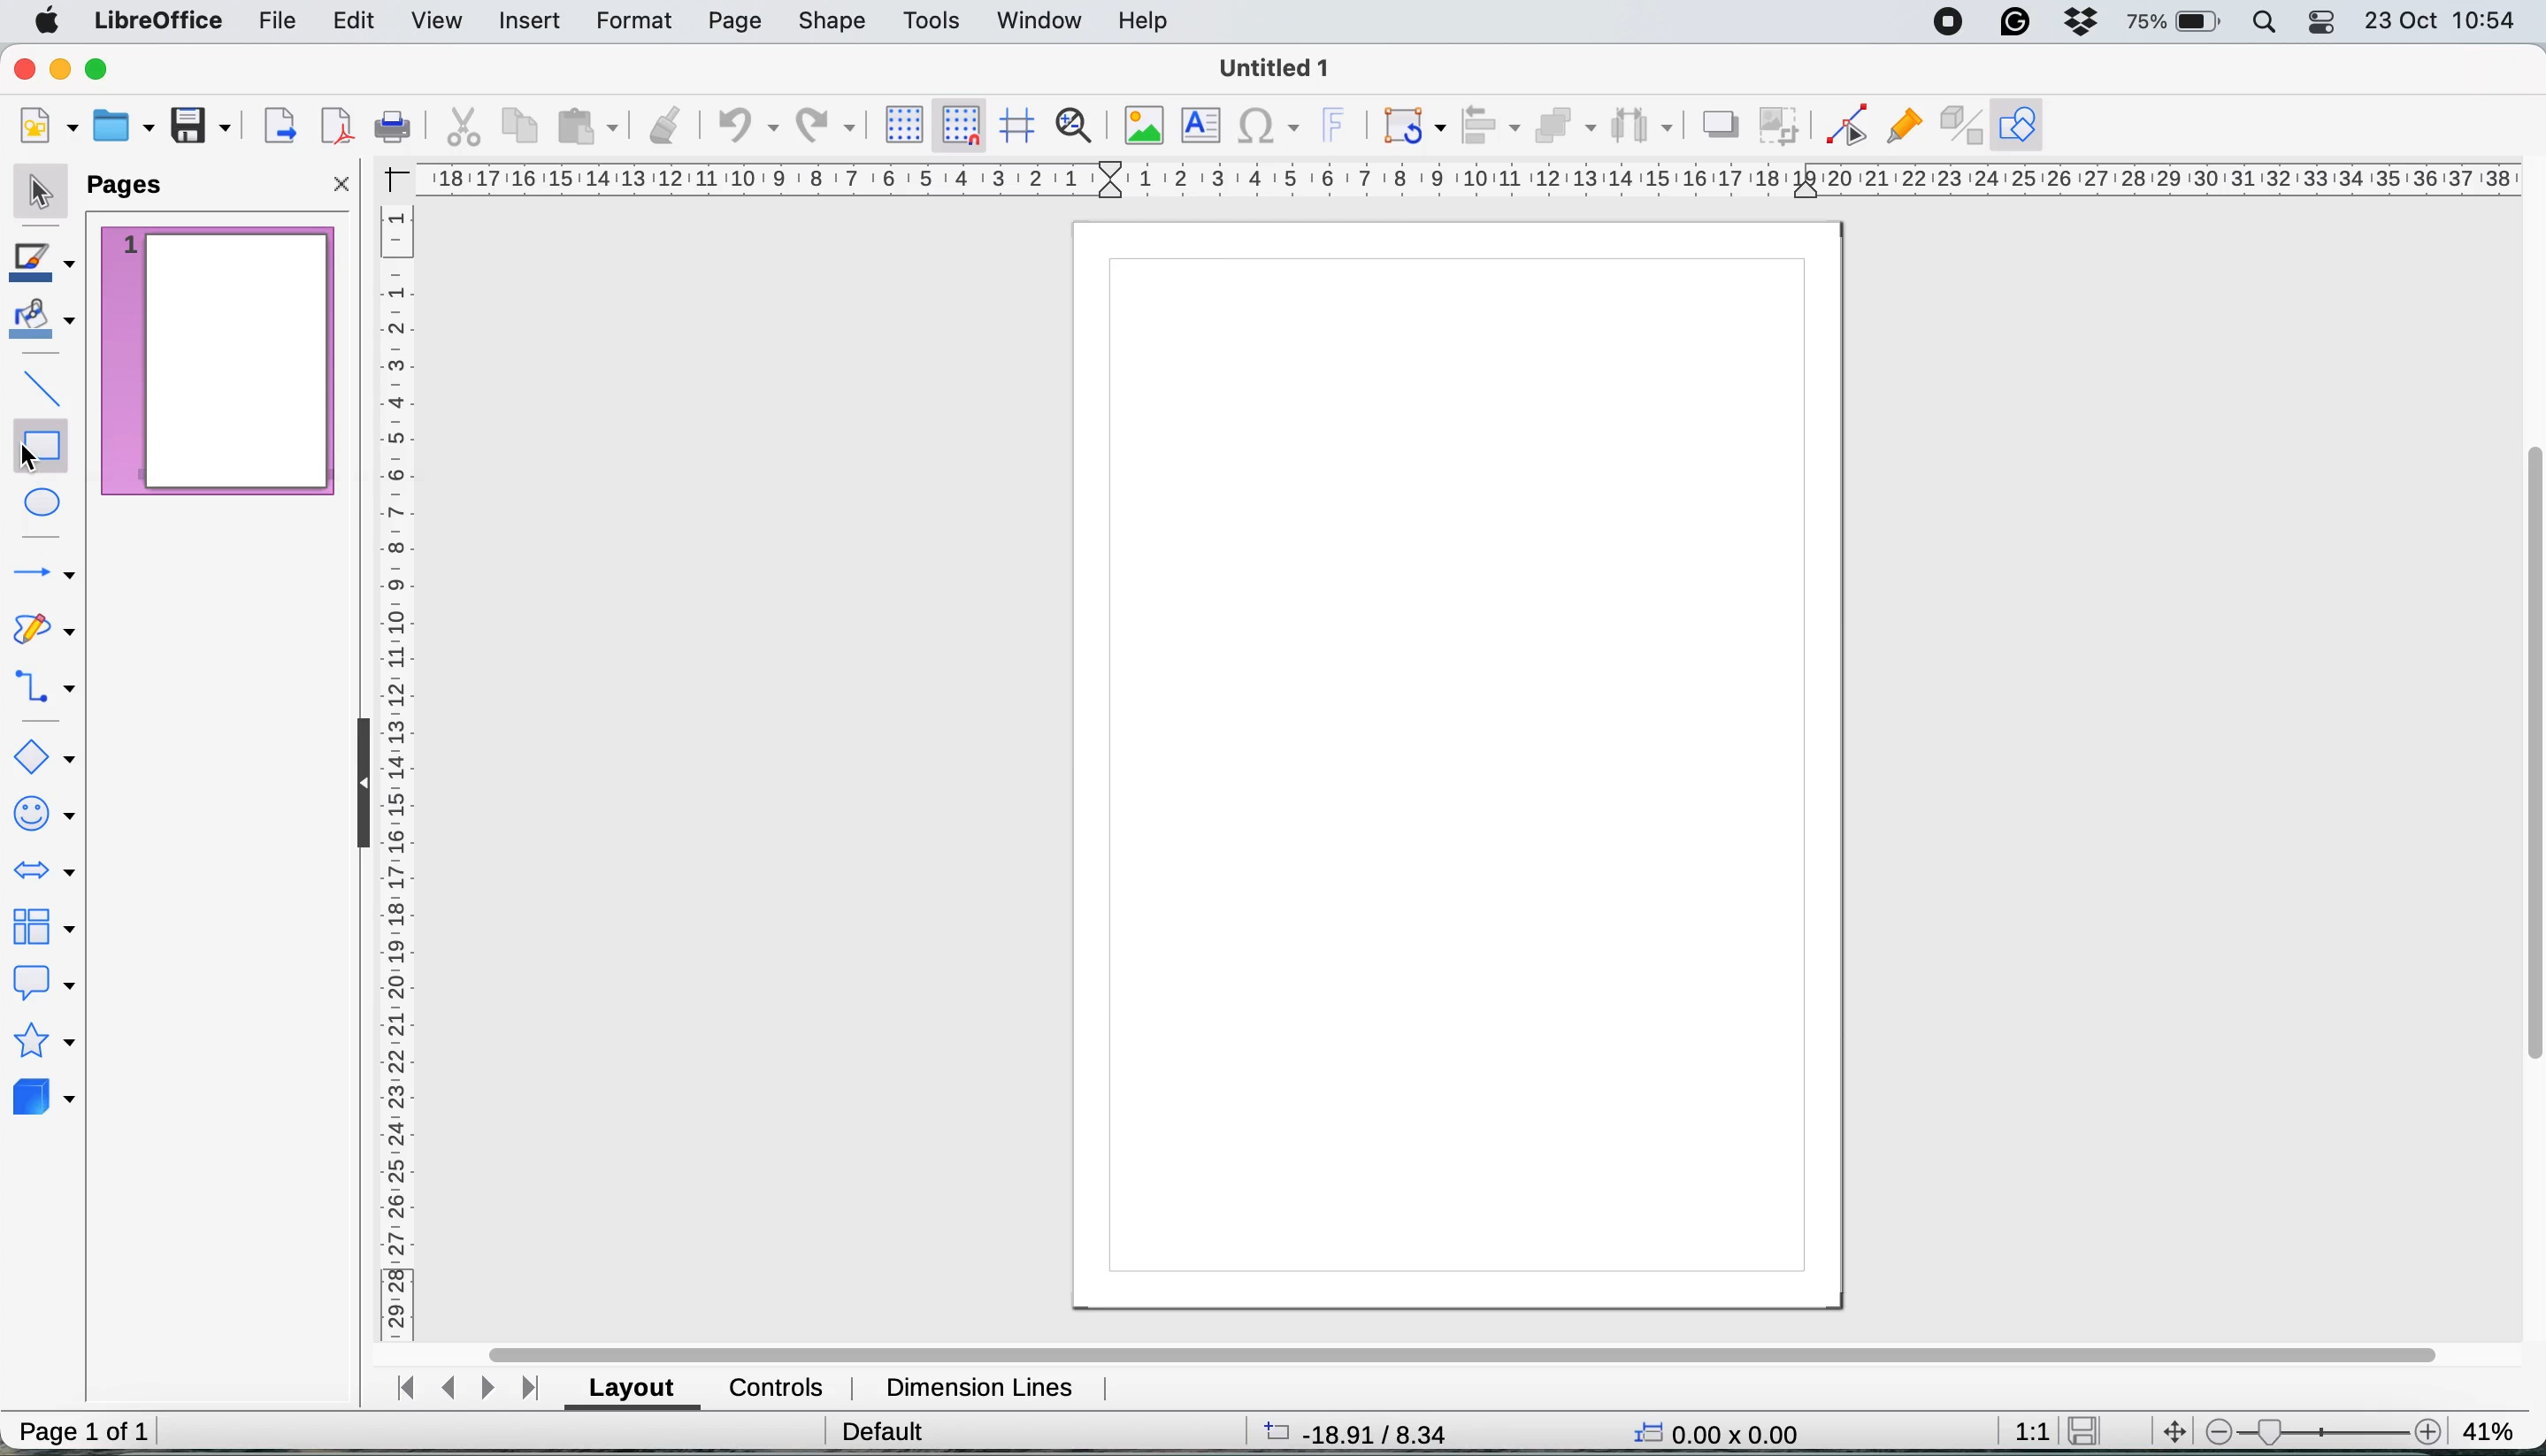 Image resolution: width=2546 pixels, height=1456 pixels. Describe the element at coordinates (2322, 1427) in the screenshot. I see `zoom scale` at that location.